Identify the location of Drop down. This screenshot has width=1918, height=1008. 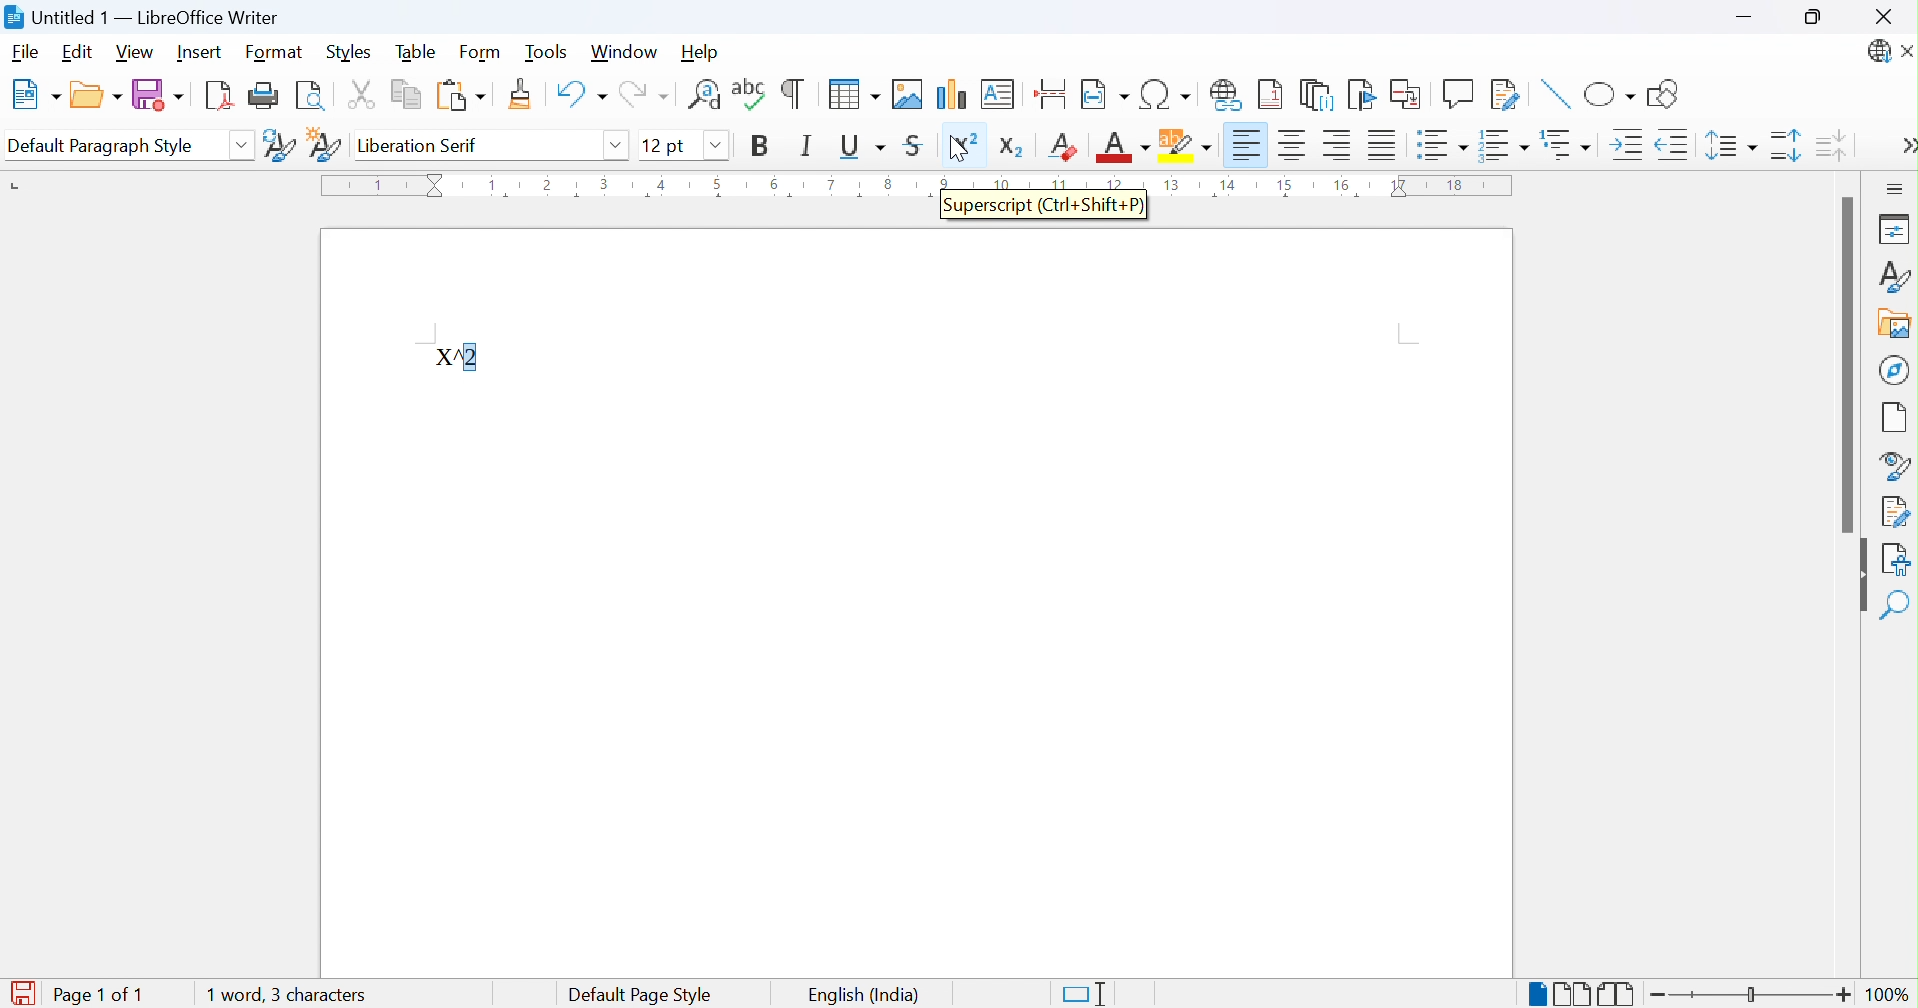
(242, 148).